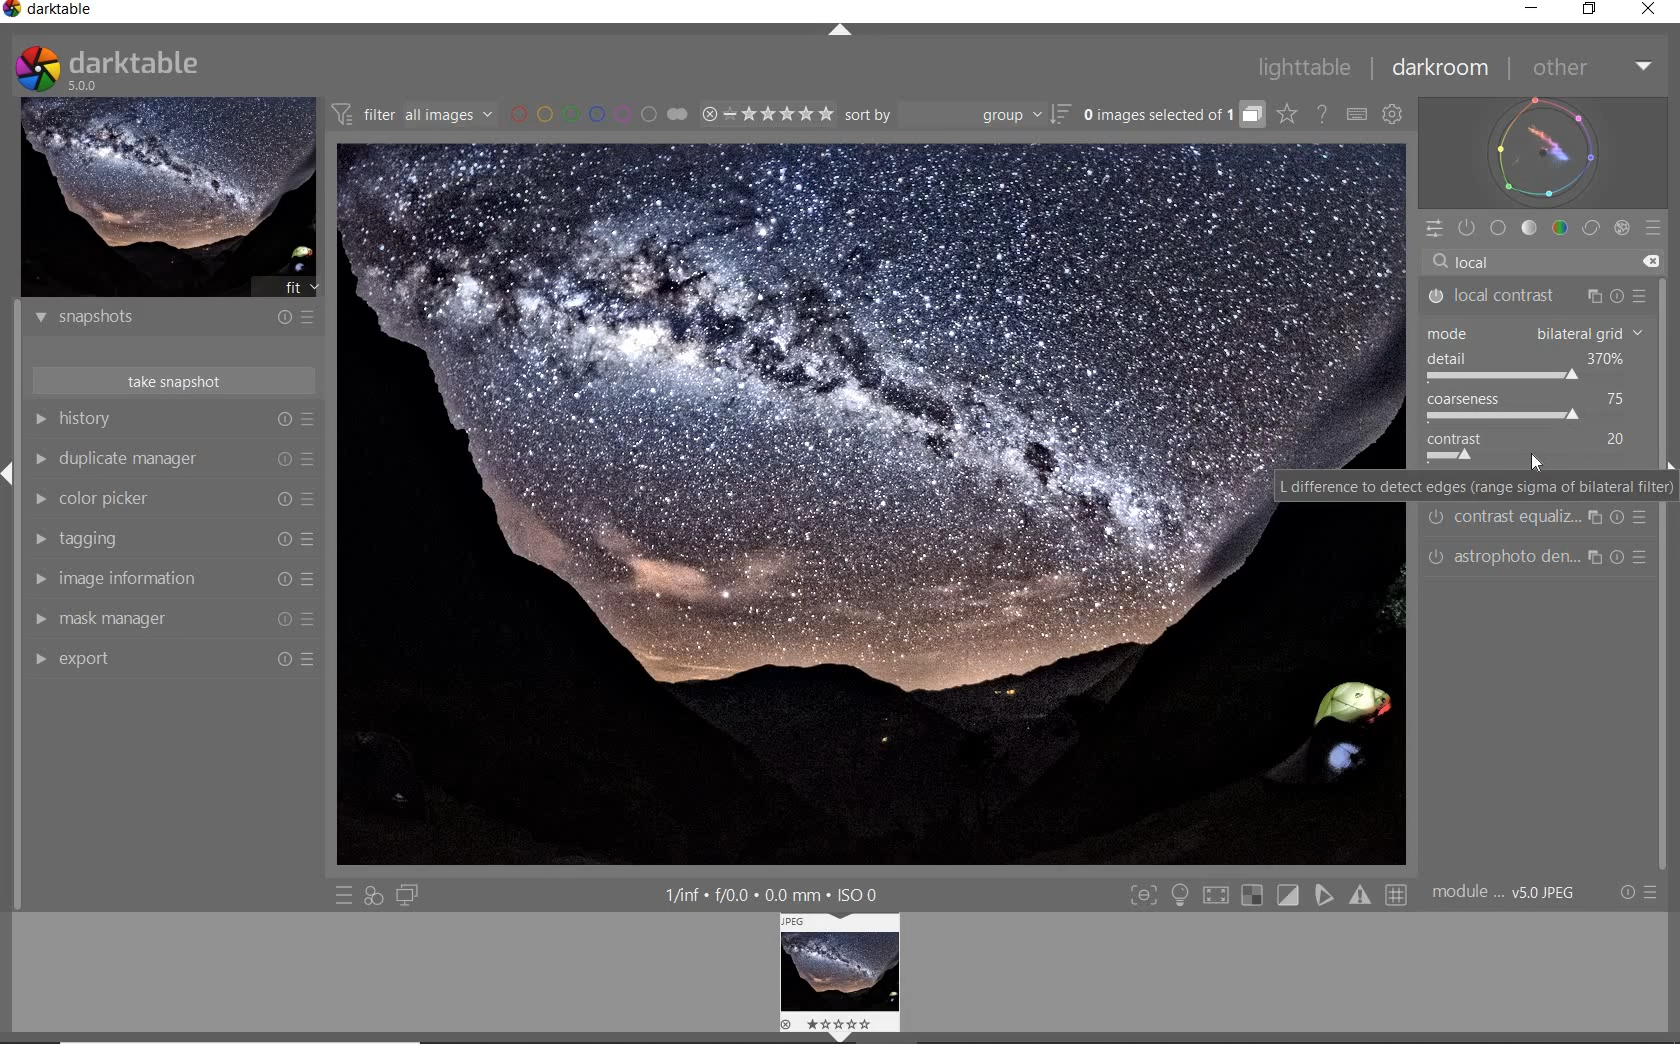 This screenshot has width=1680, height=1044. What do you see at coordinates (40, 621) in the screenshot?
I see `MASK MANAGER` at bounding box center [40, 621].